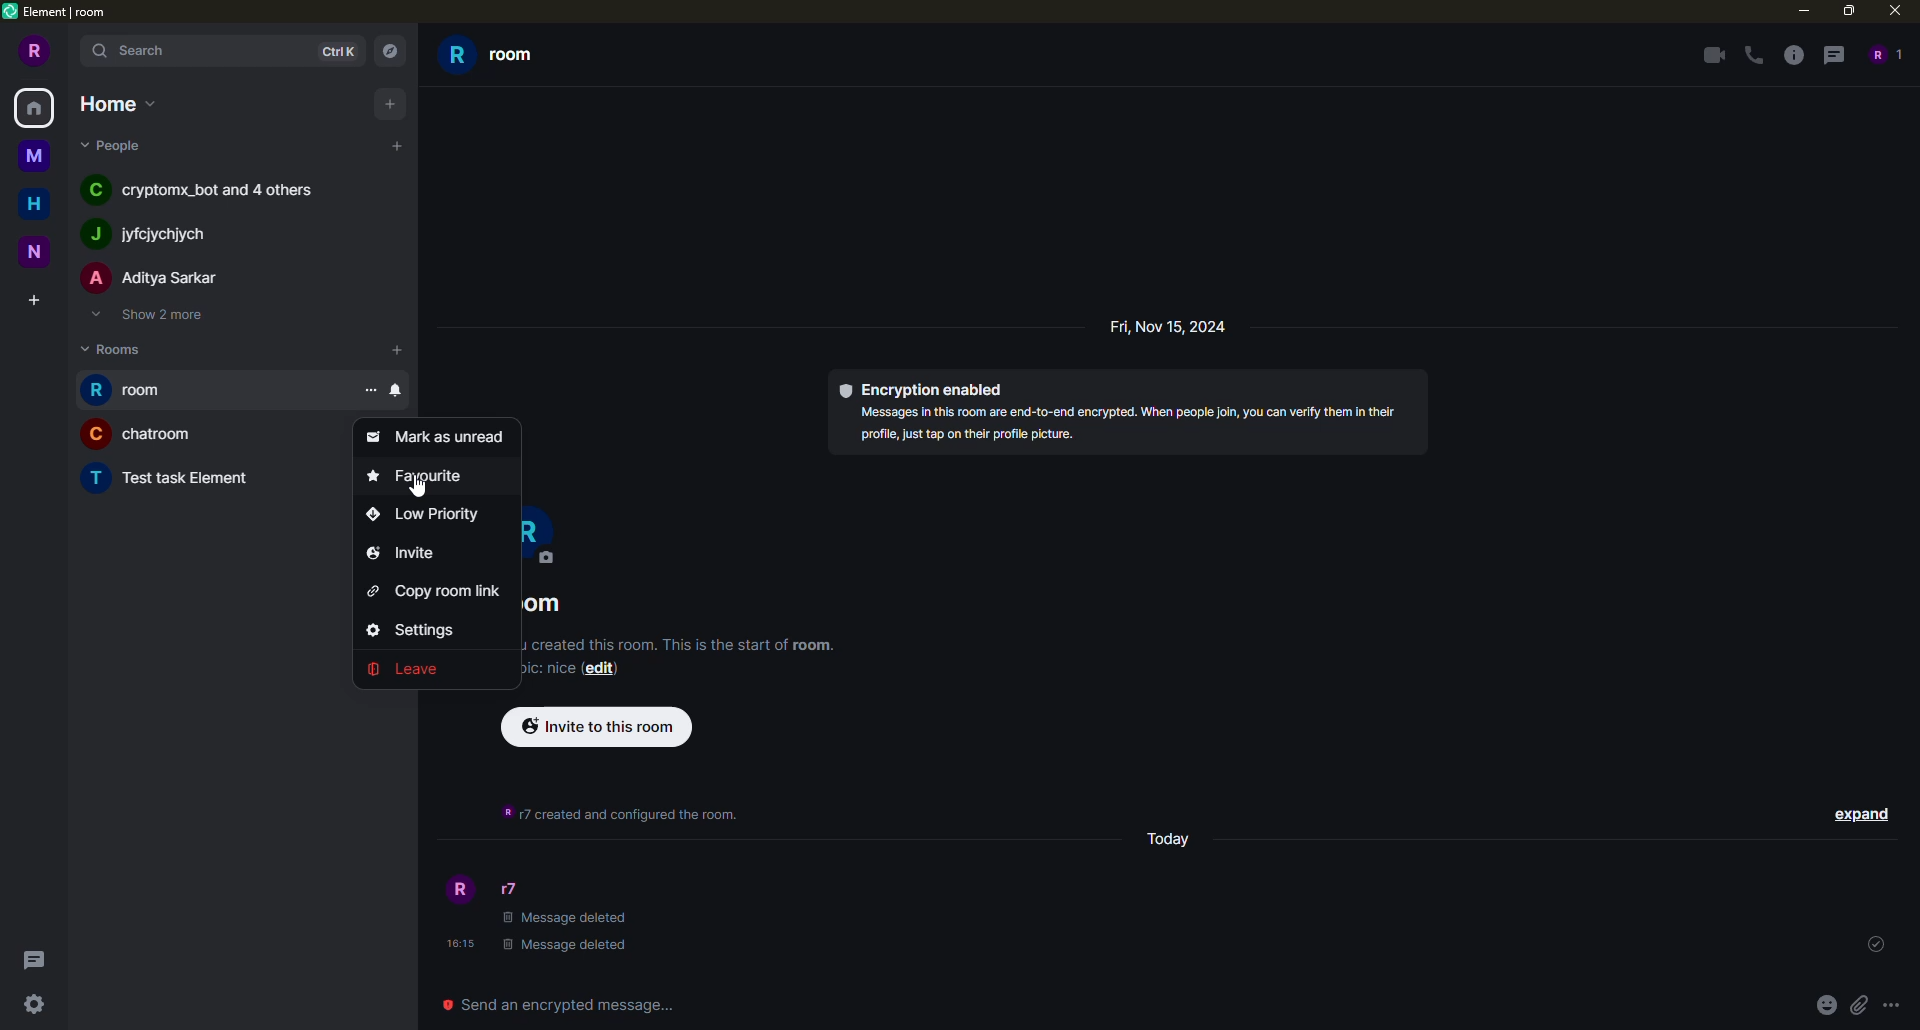  I want to click on Fri, Nov 15,2024, so click(1156, 330).